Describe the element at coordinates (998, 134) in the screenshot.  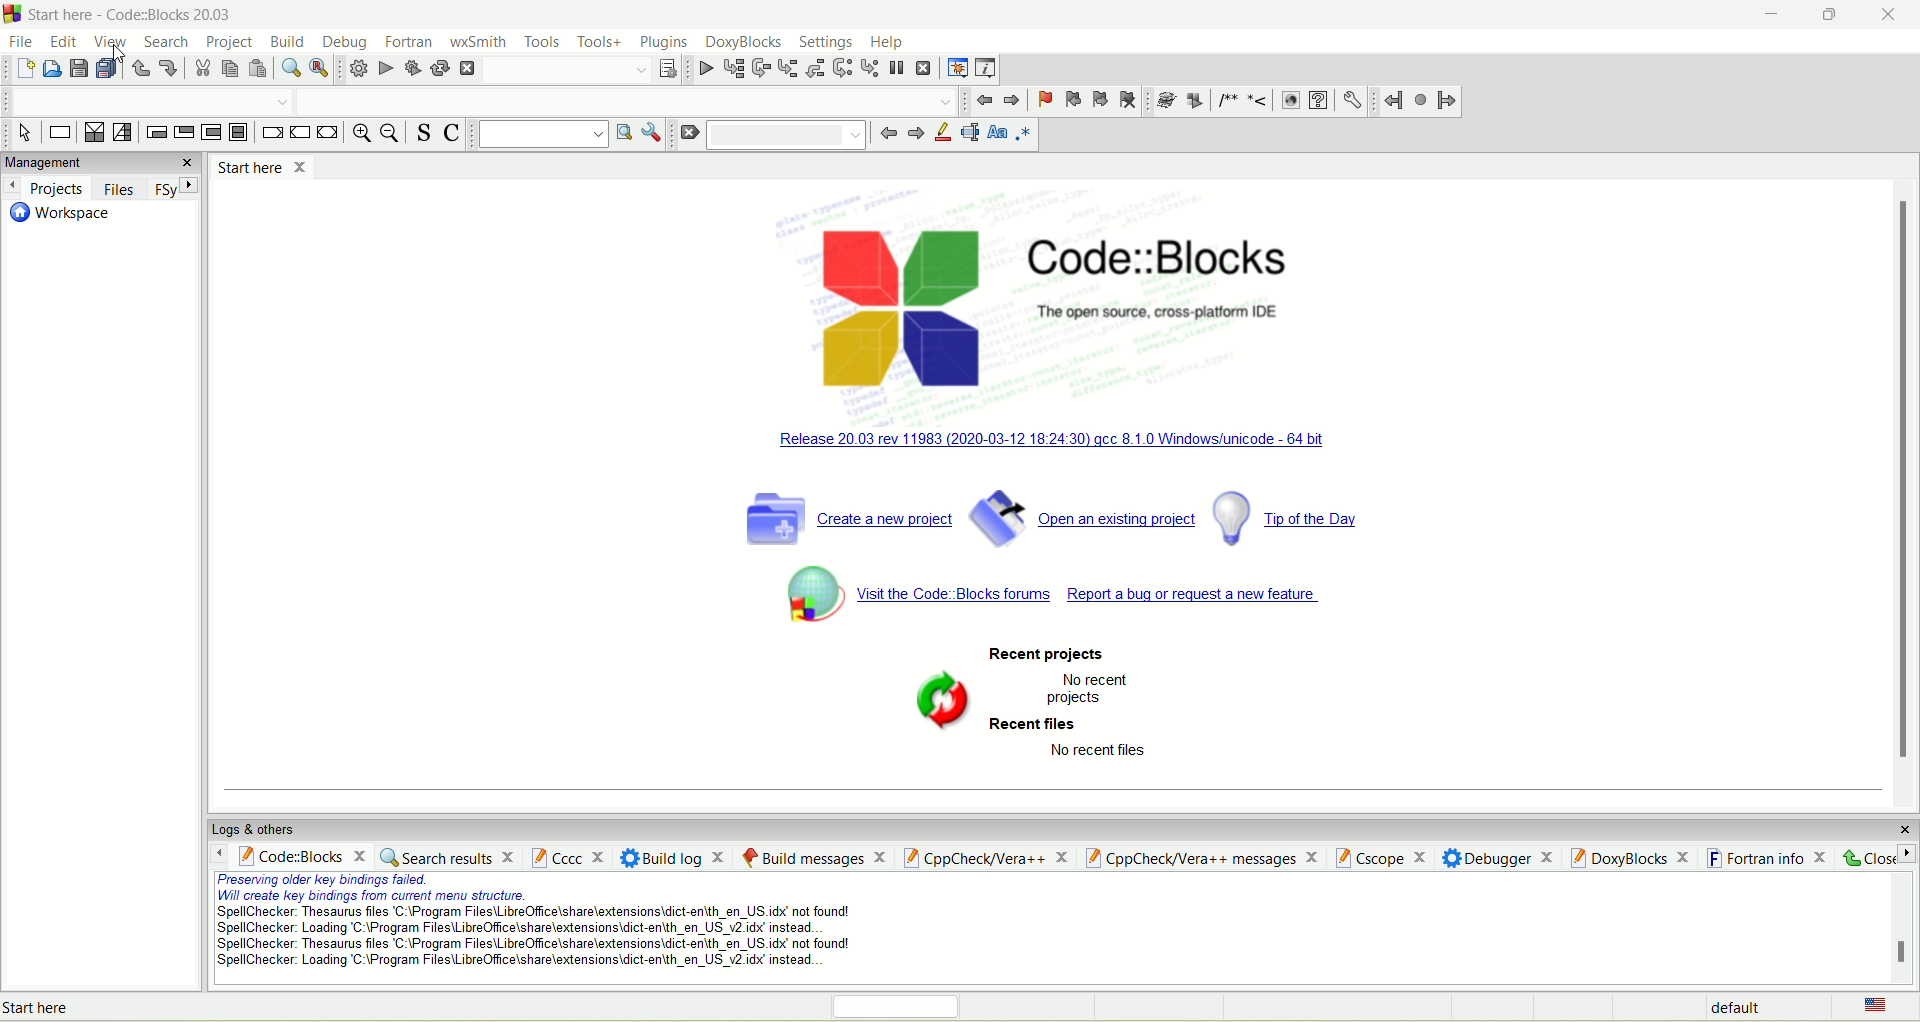
I see `match case` at that location.